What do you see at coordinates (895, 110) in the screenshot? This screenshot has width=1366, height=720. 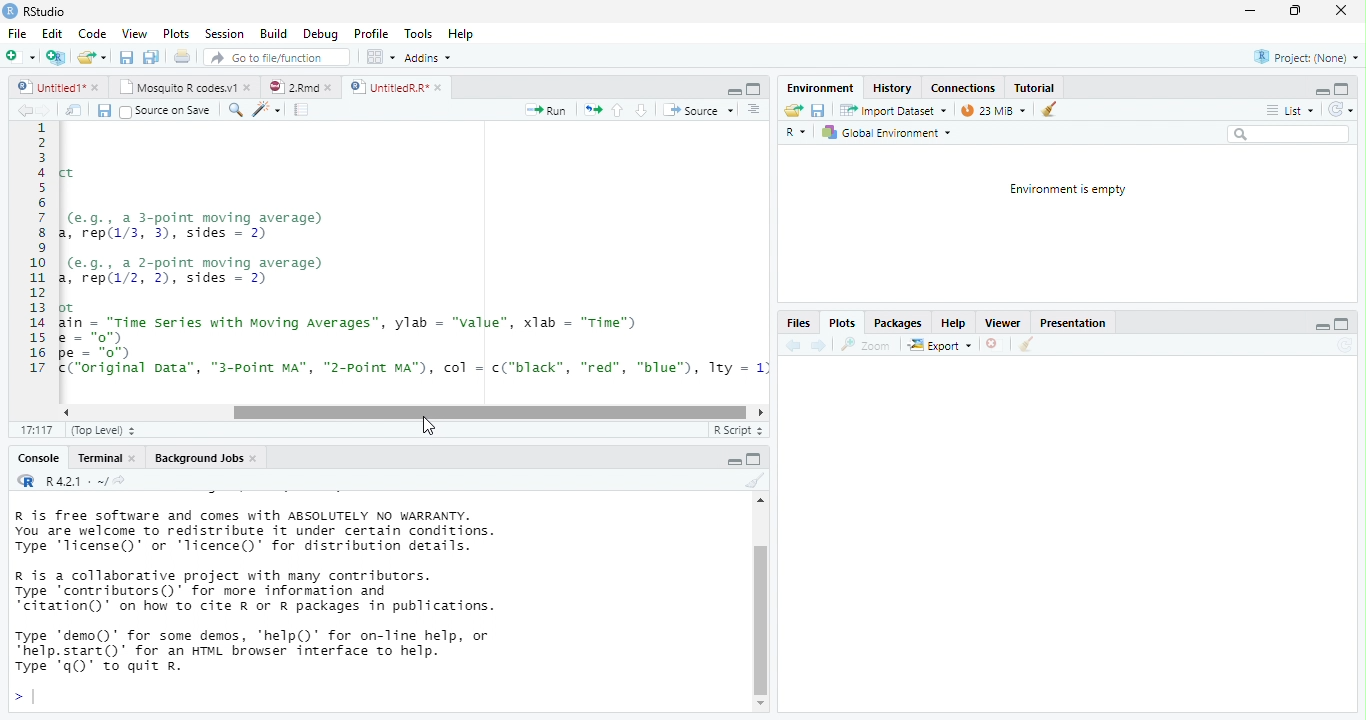 I see `Import Dataset` at bounding box center [895, 110].